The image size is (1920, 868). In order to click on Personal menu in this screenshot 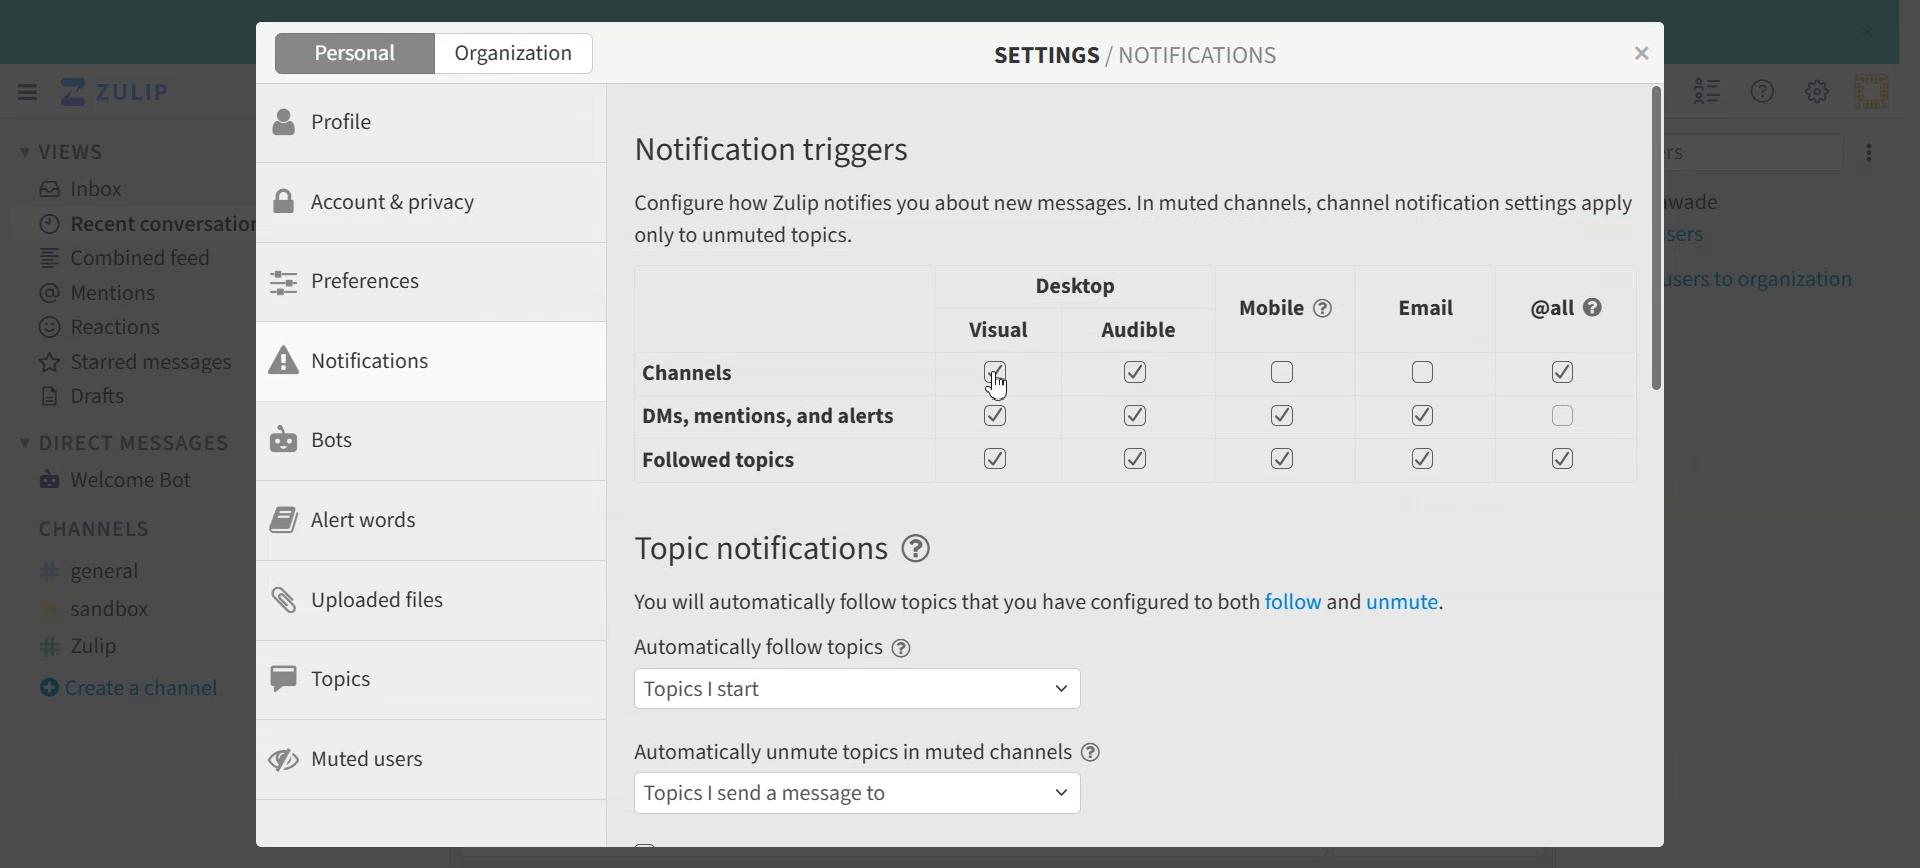, I will do `click(1871, 91)`.